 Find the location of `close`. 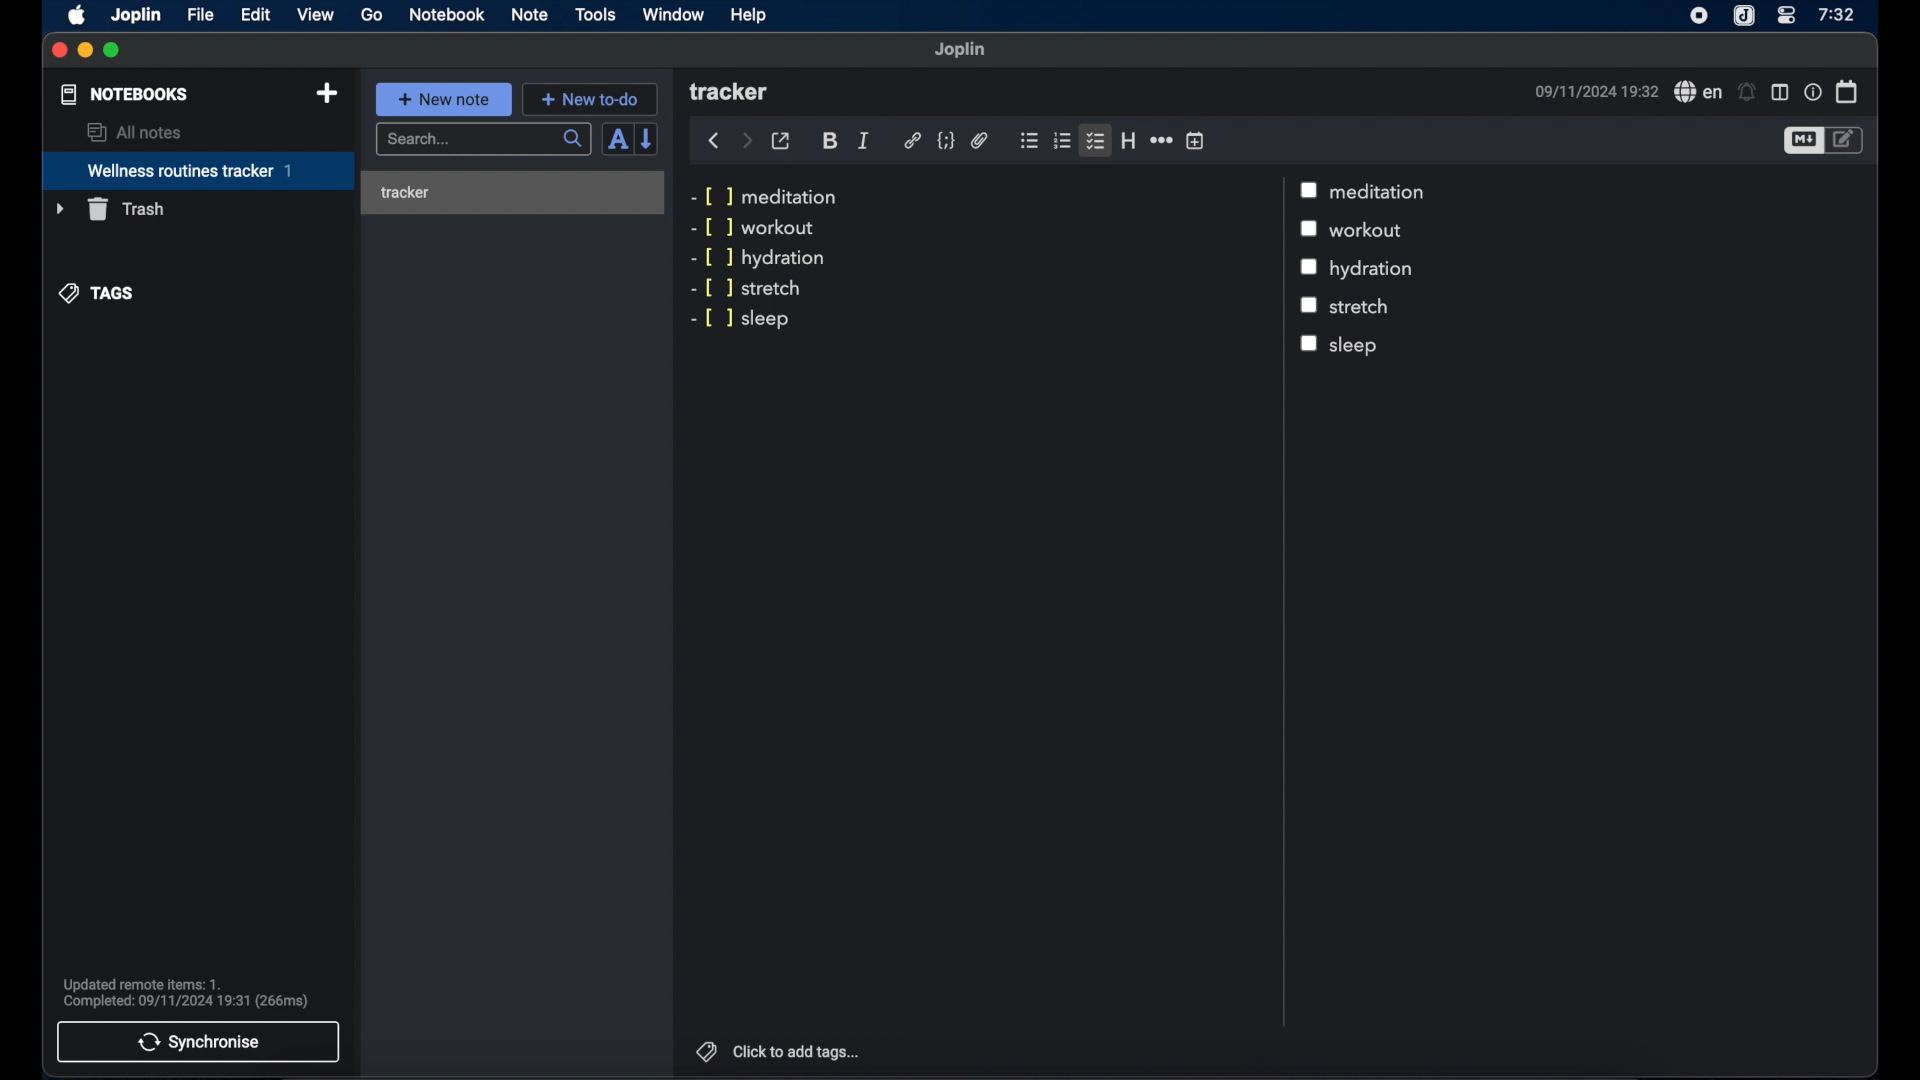

close is located at coordinates (60, 51).